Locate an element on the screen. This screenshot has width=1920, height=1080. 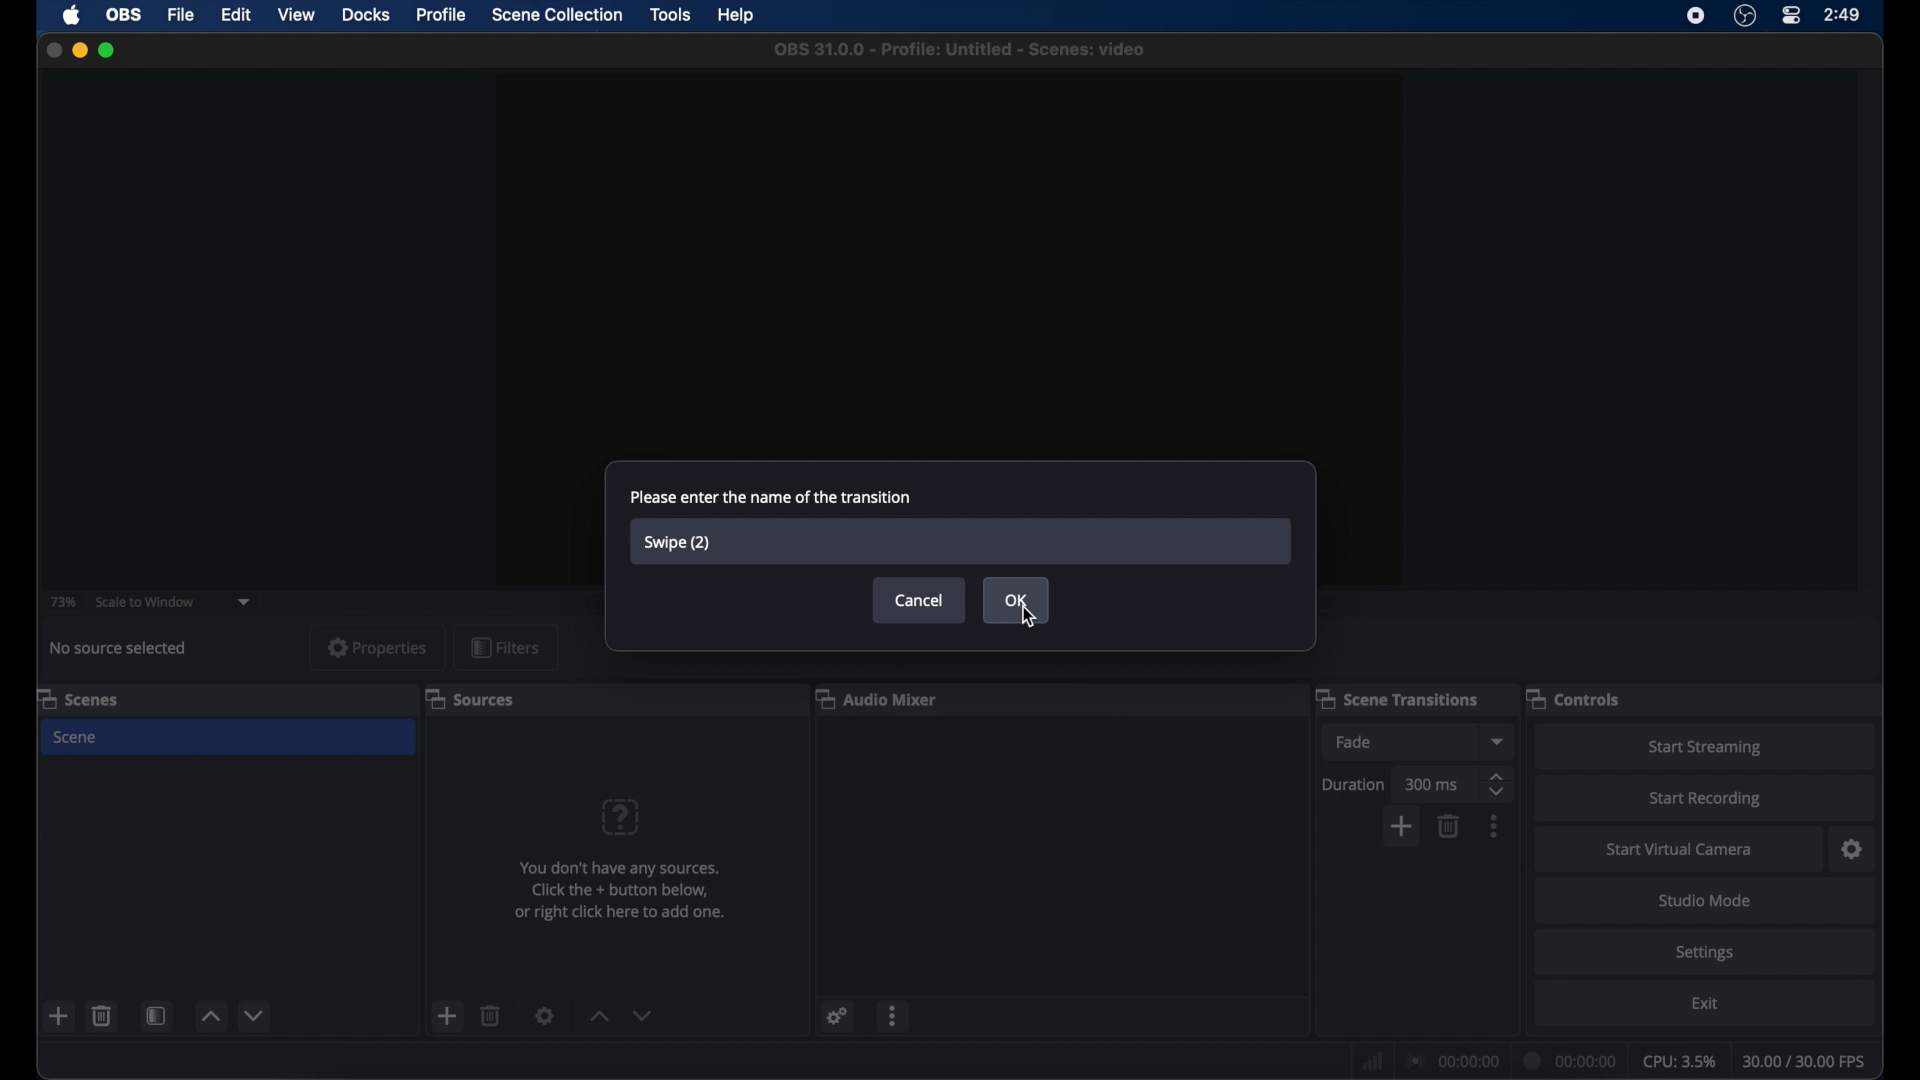
controls is located at coordinates (1576, 700).